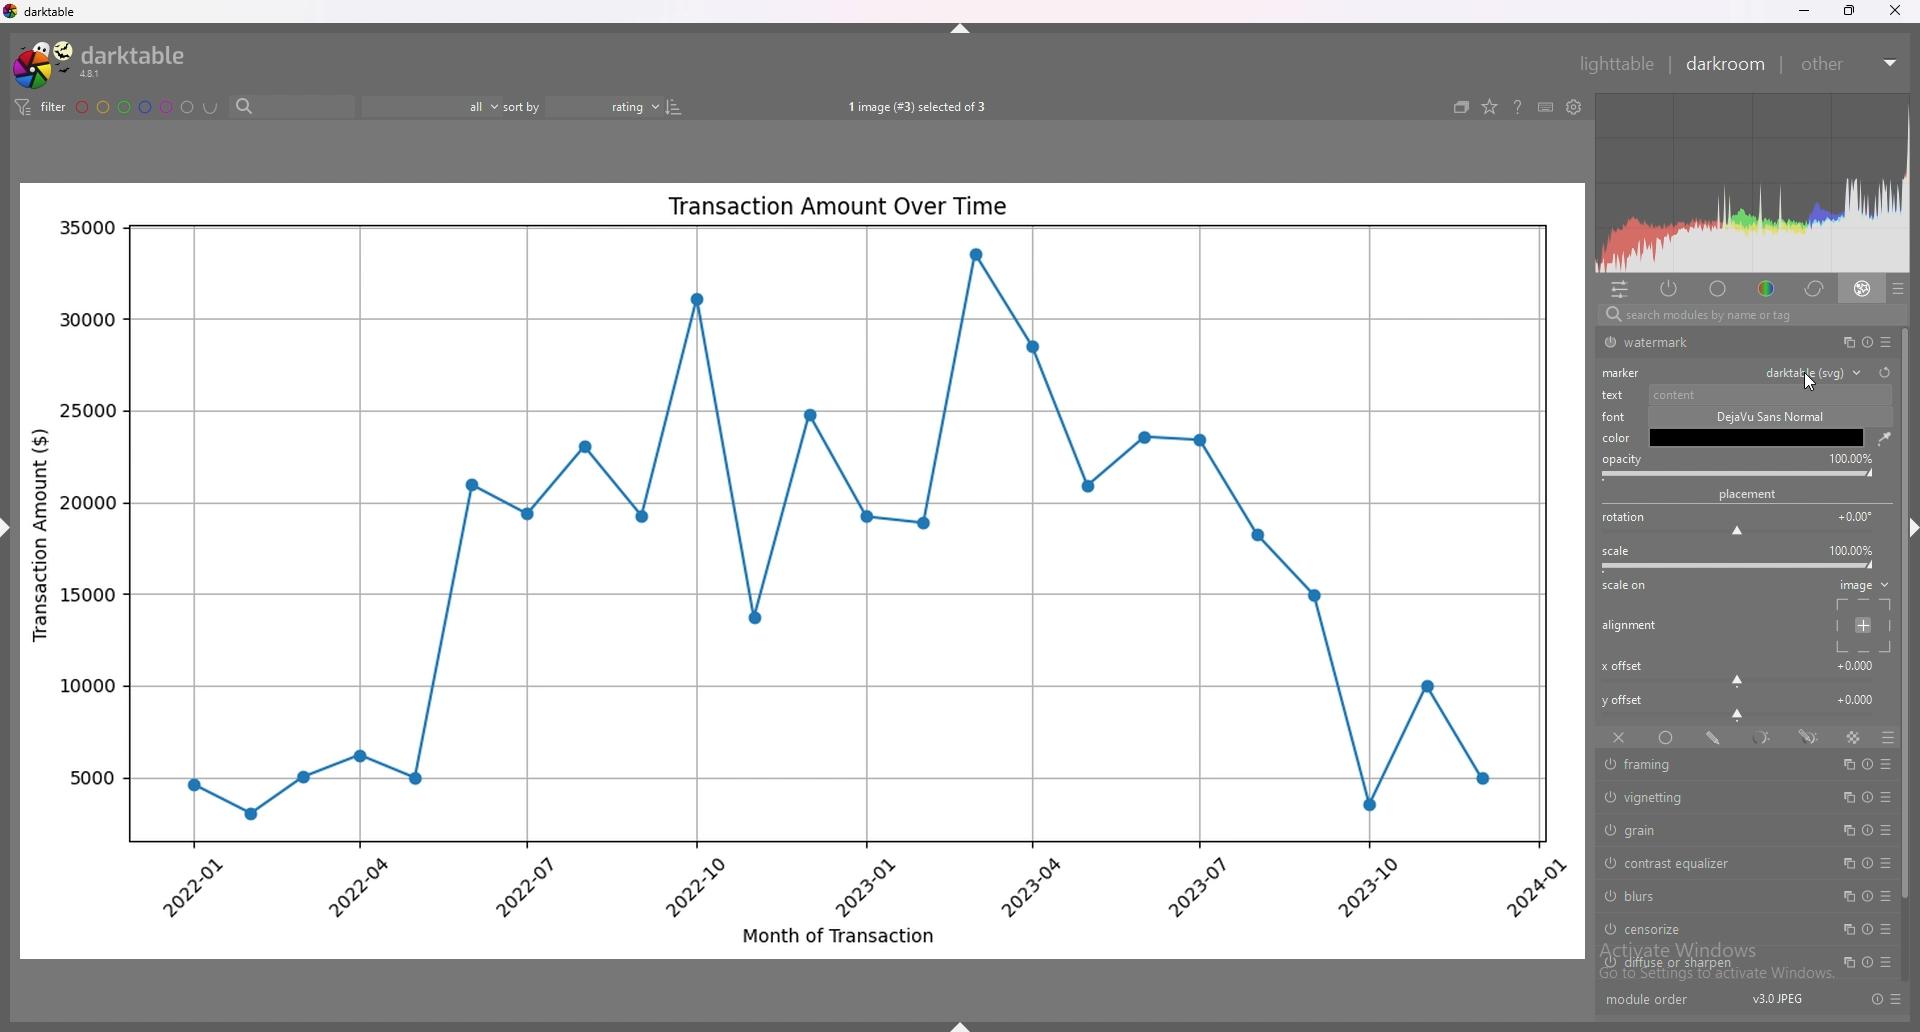 The width and height of the screenshot is (1920, 1032). What do you see at coordinates (1491, 108) in the screenshot?
I see `change type of overlays` at bounding box center [1491, 108].